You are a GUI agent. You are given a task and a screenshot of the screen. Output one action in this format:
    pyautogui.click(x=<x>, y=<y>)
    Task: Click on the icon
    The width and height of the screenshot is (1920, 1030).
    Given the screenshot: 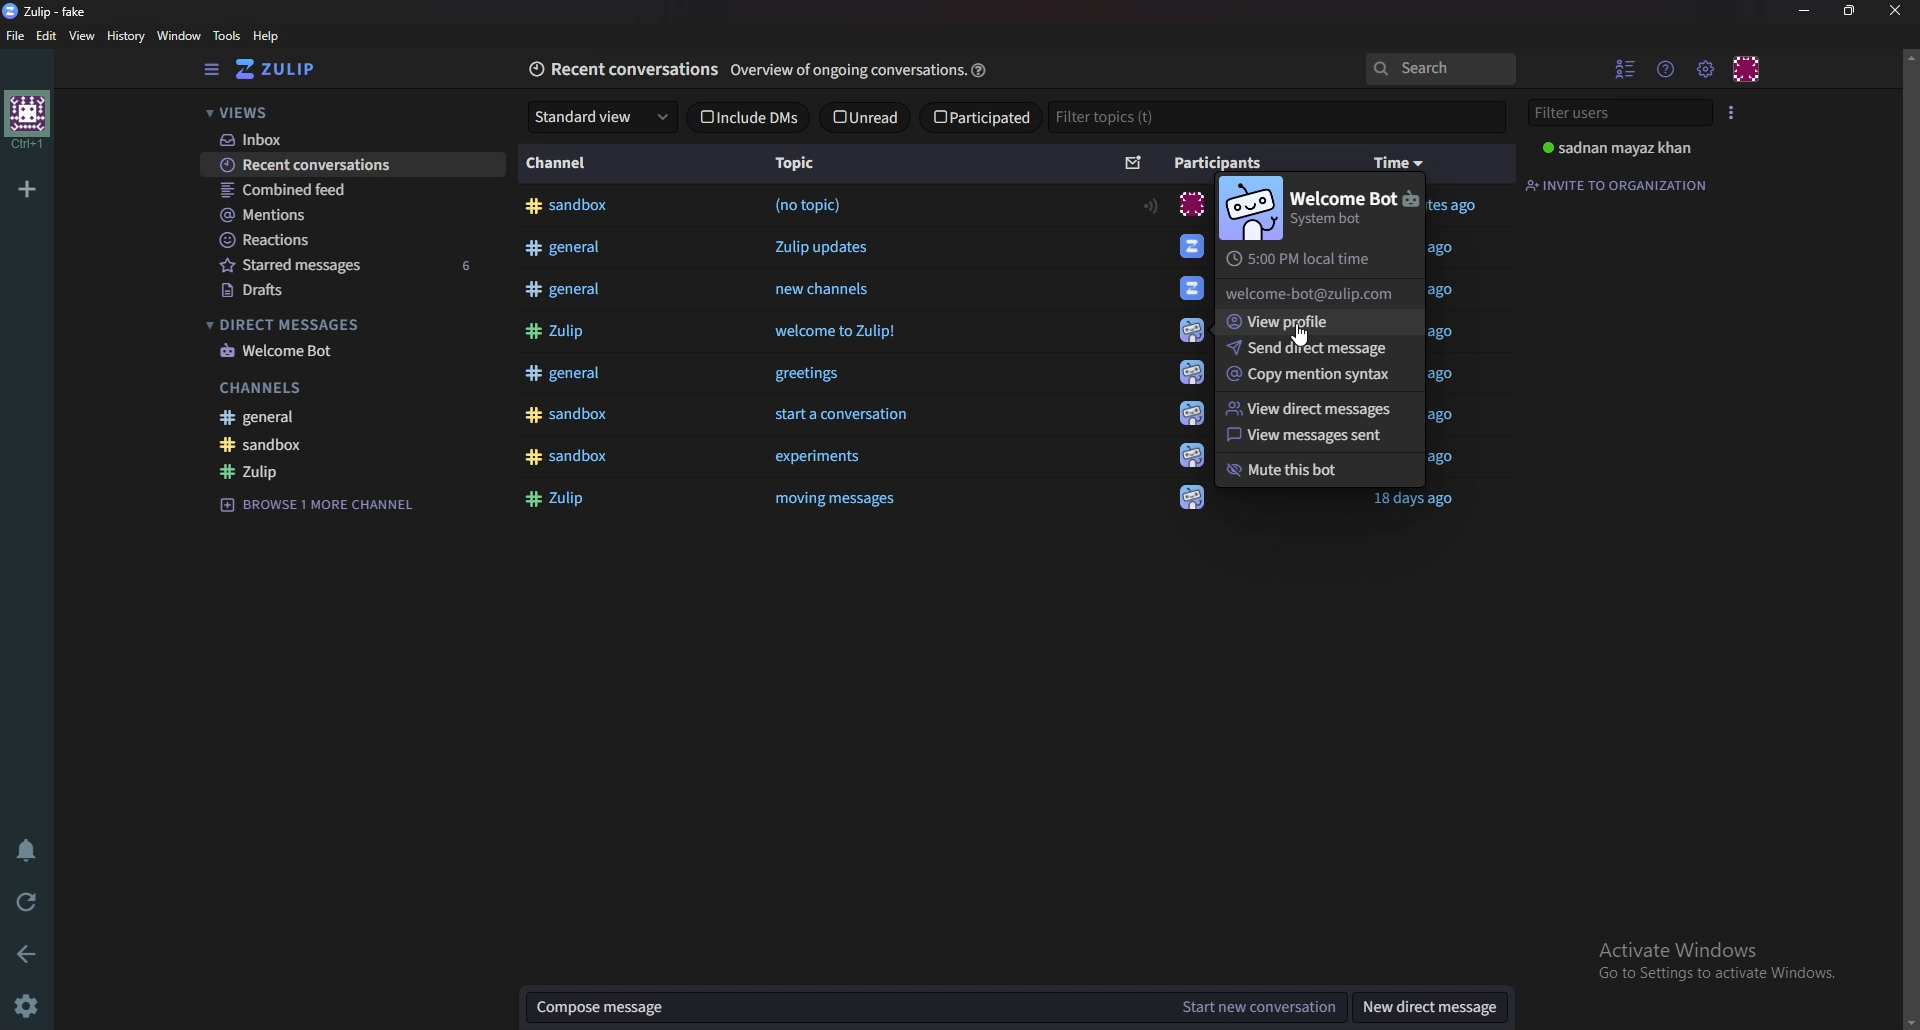 What is the action you would take?
    pyautogui.click(x=1193, y=454)
    